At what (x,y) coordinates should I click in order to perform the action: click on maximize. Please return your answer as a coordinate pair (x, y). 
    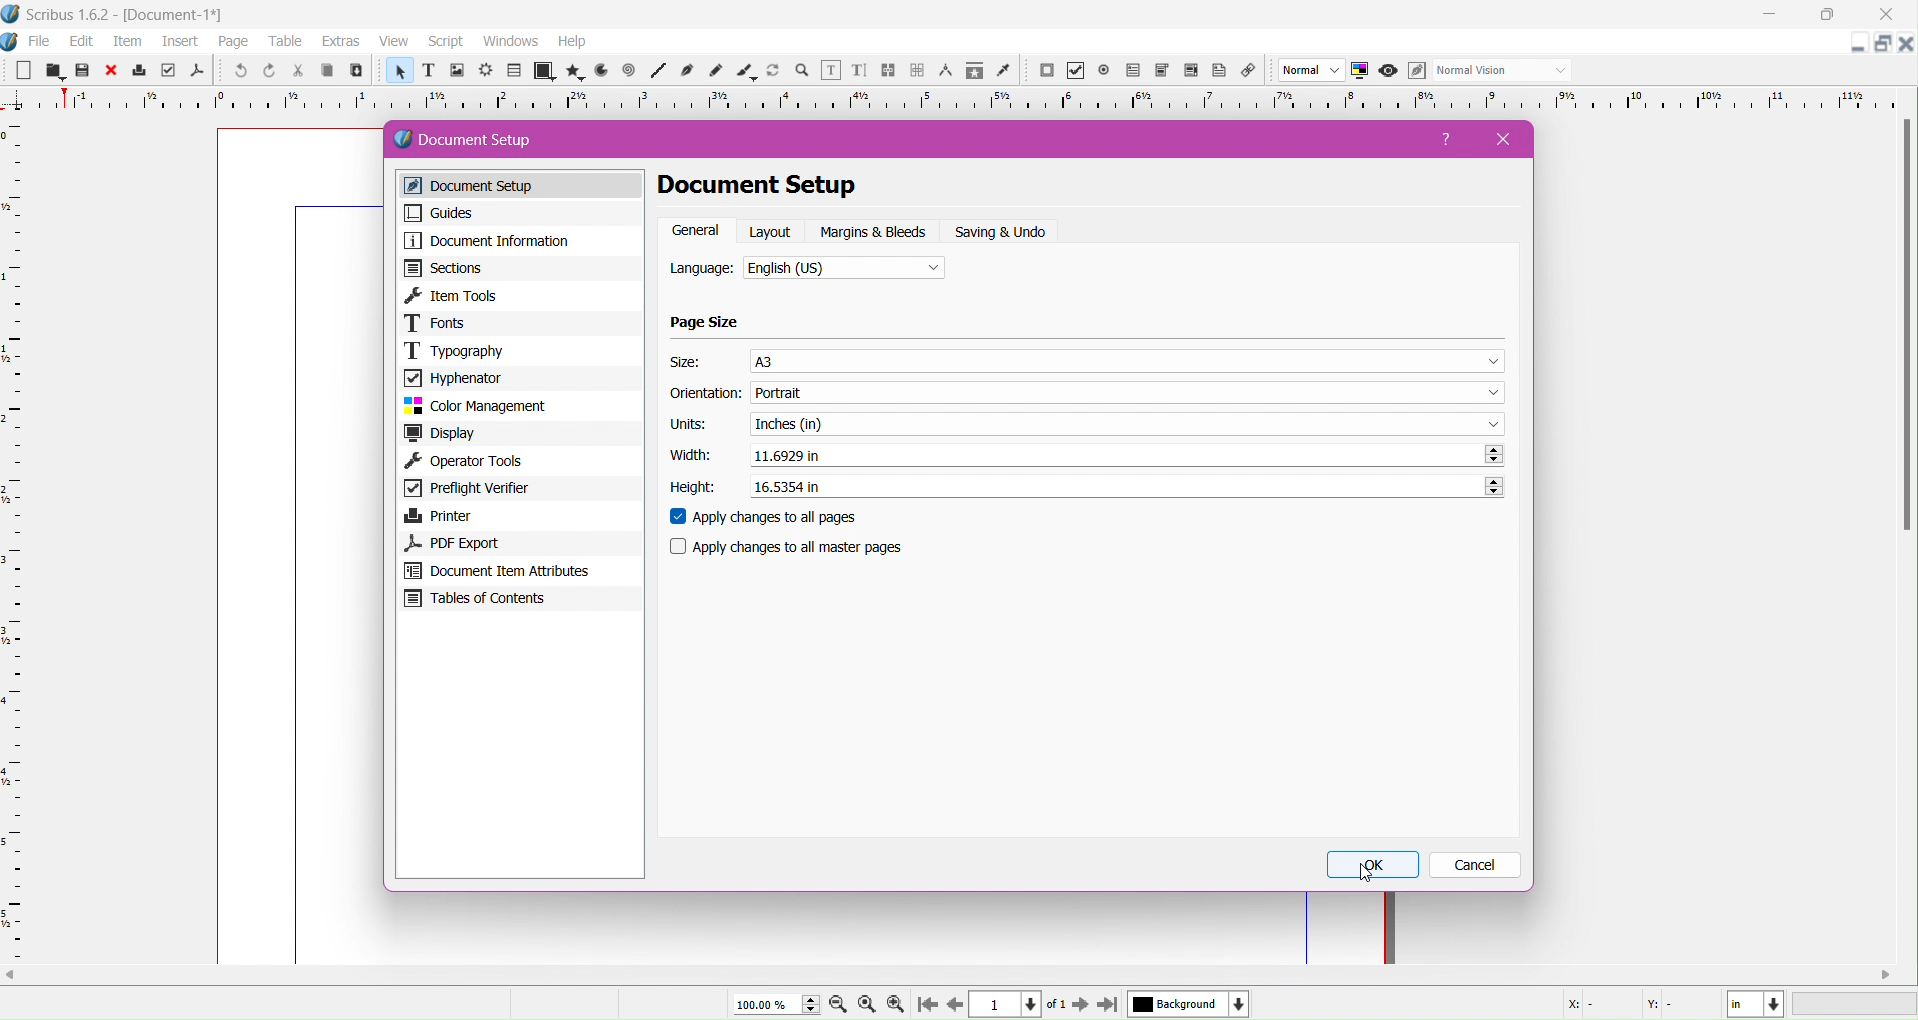
    Looking at the image, I should click on (1834, 15).